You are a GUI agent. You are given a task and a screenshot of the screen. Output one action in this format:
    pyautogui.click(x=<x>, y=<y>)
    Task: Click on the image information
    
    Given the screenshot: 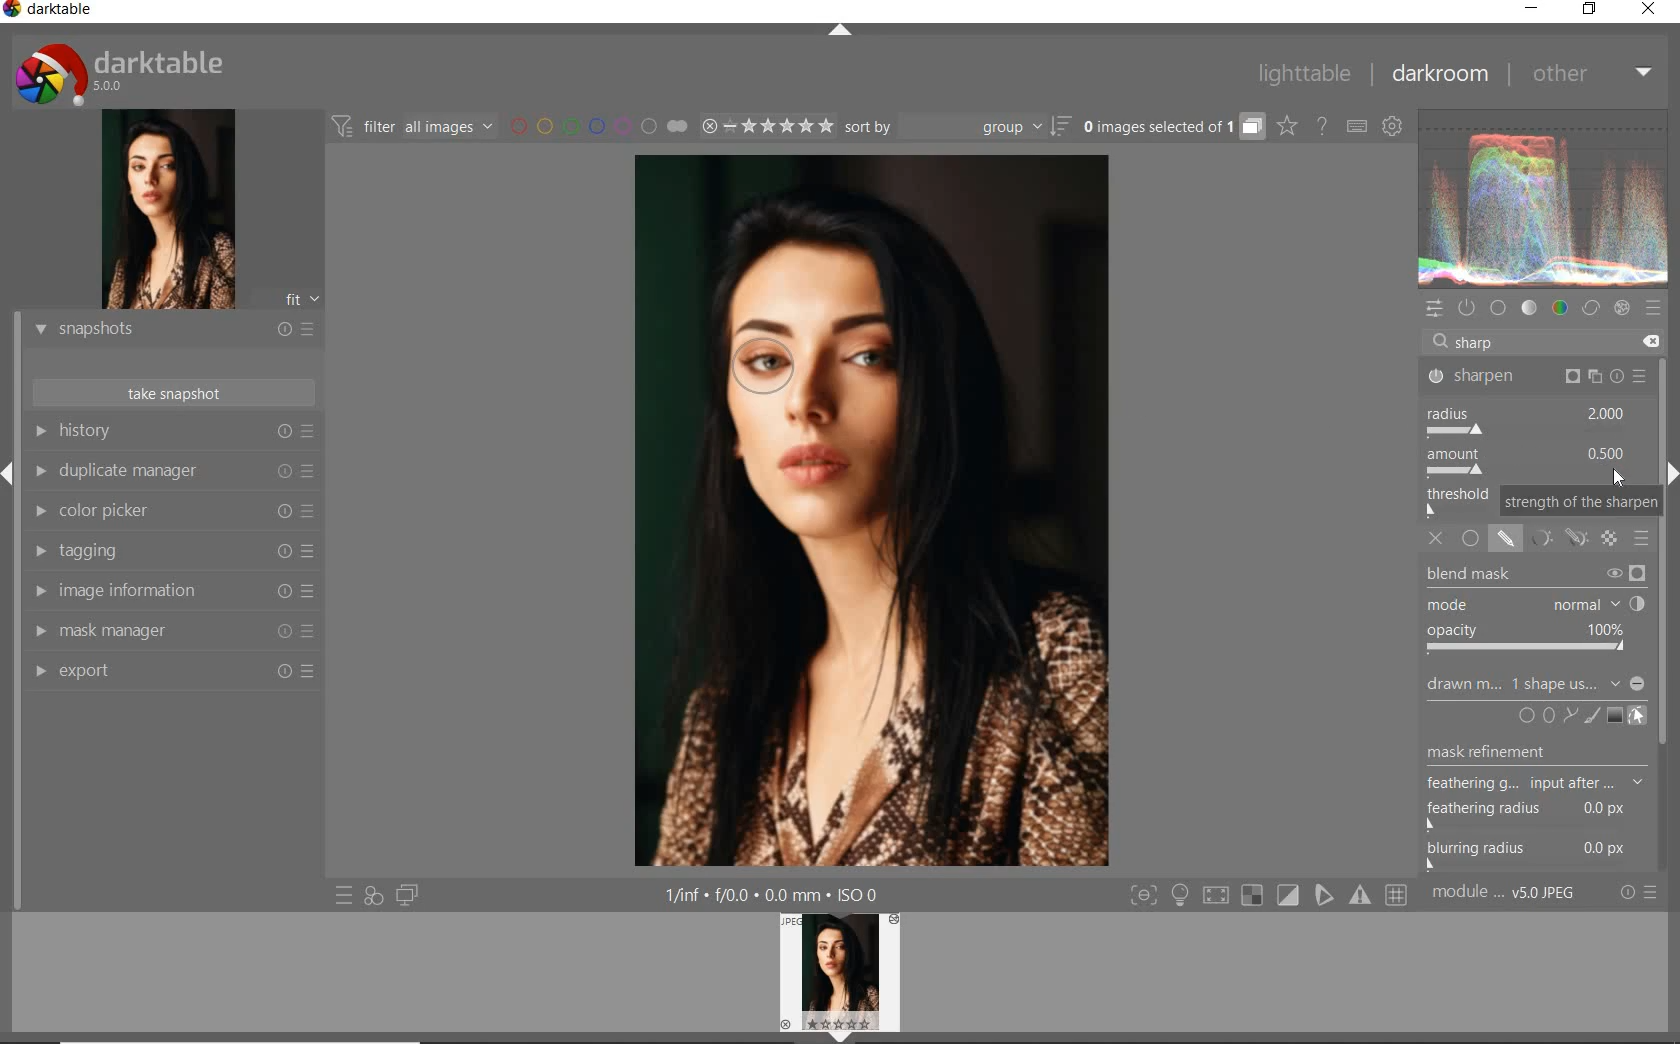 What is the action you would take?
    pyautogui.click(x=172, y=591)
    